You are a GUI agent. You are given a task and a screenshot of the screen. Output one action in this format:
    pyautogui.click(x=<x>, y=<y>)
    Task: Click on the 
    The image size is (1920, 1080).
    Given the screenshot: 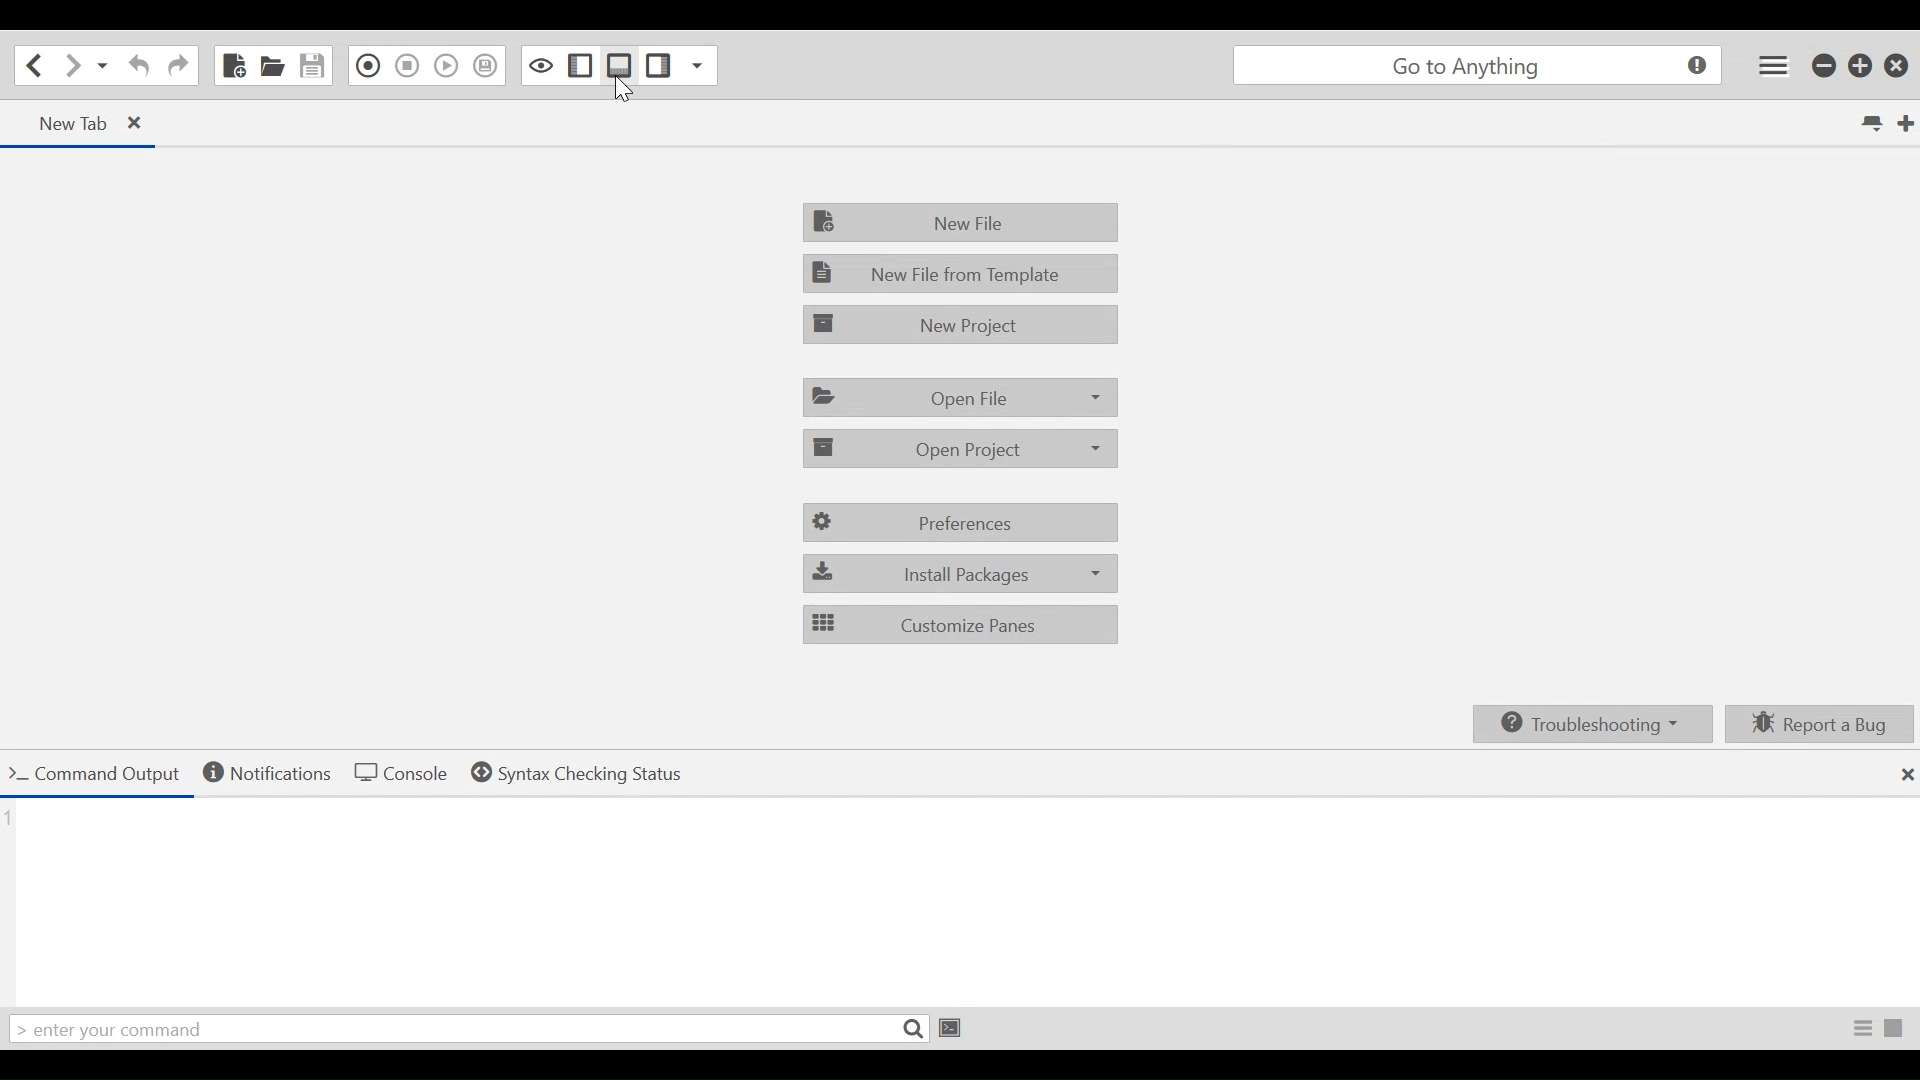 What is the action you would take?
    pyautogui.click(x=1905, y=773)
    